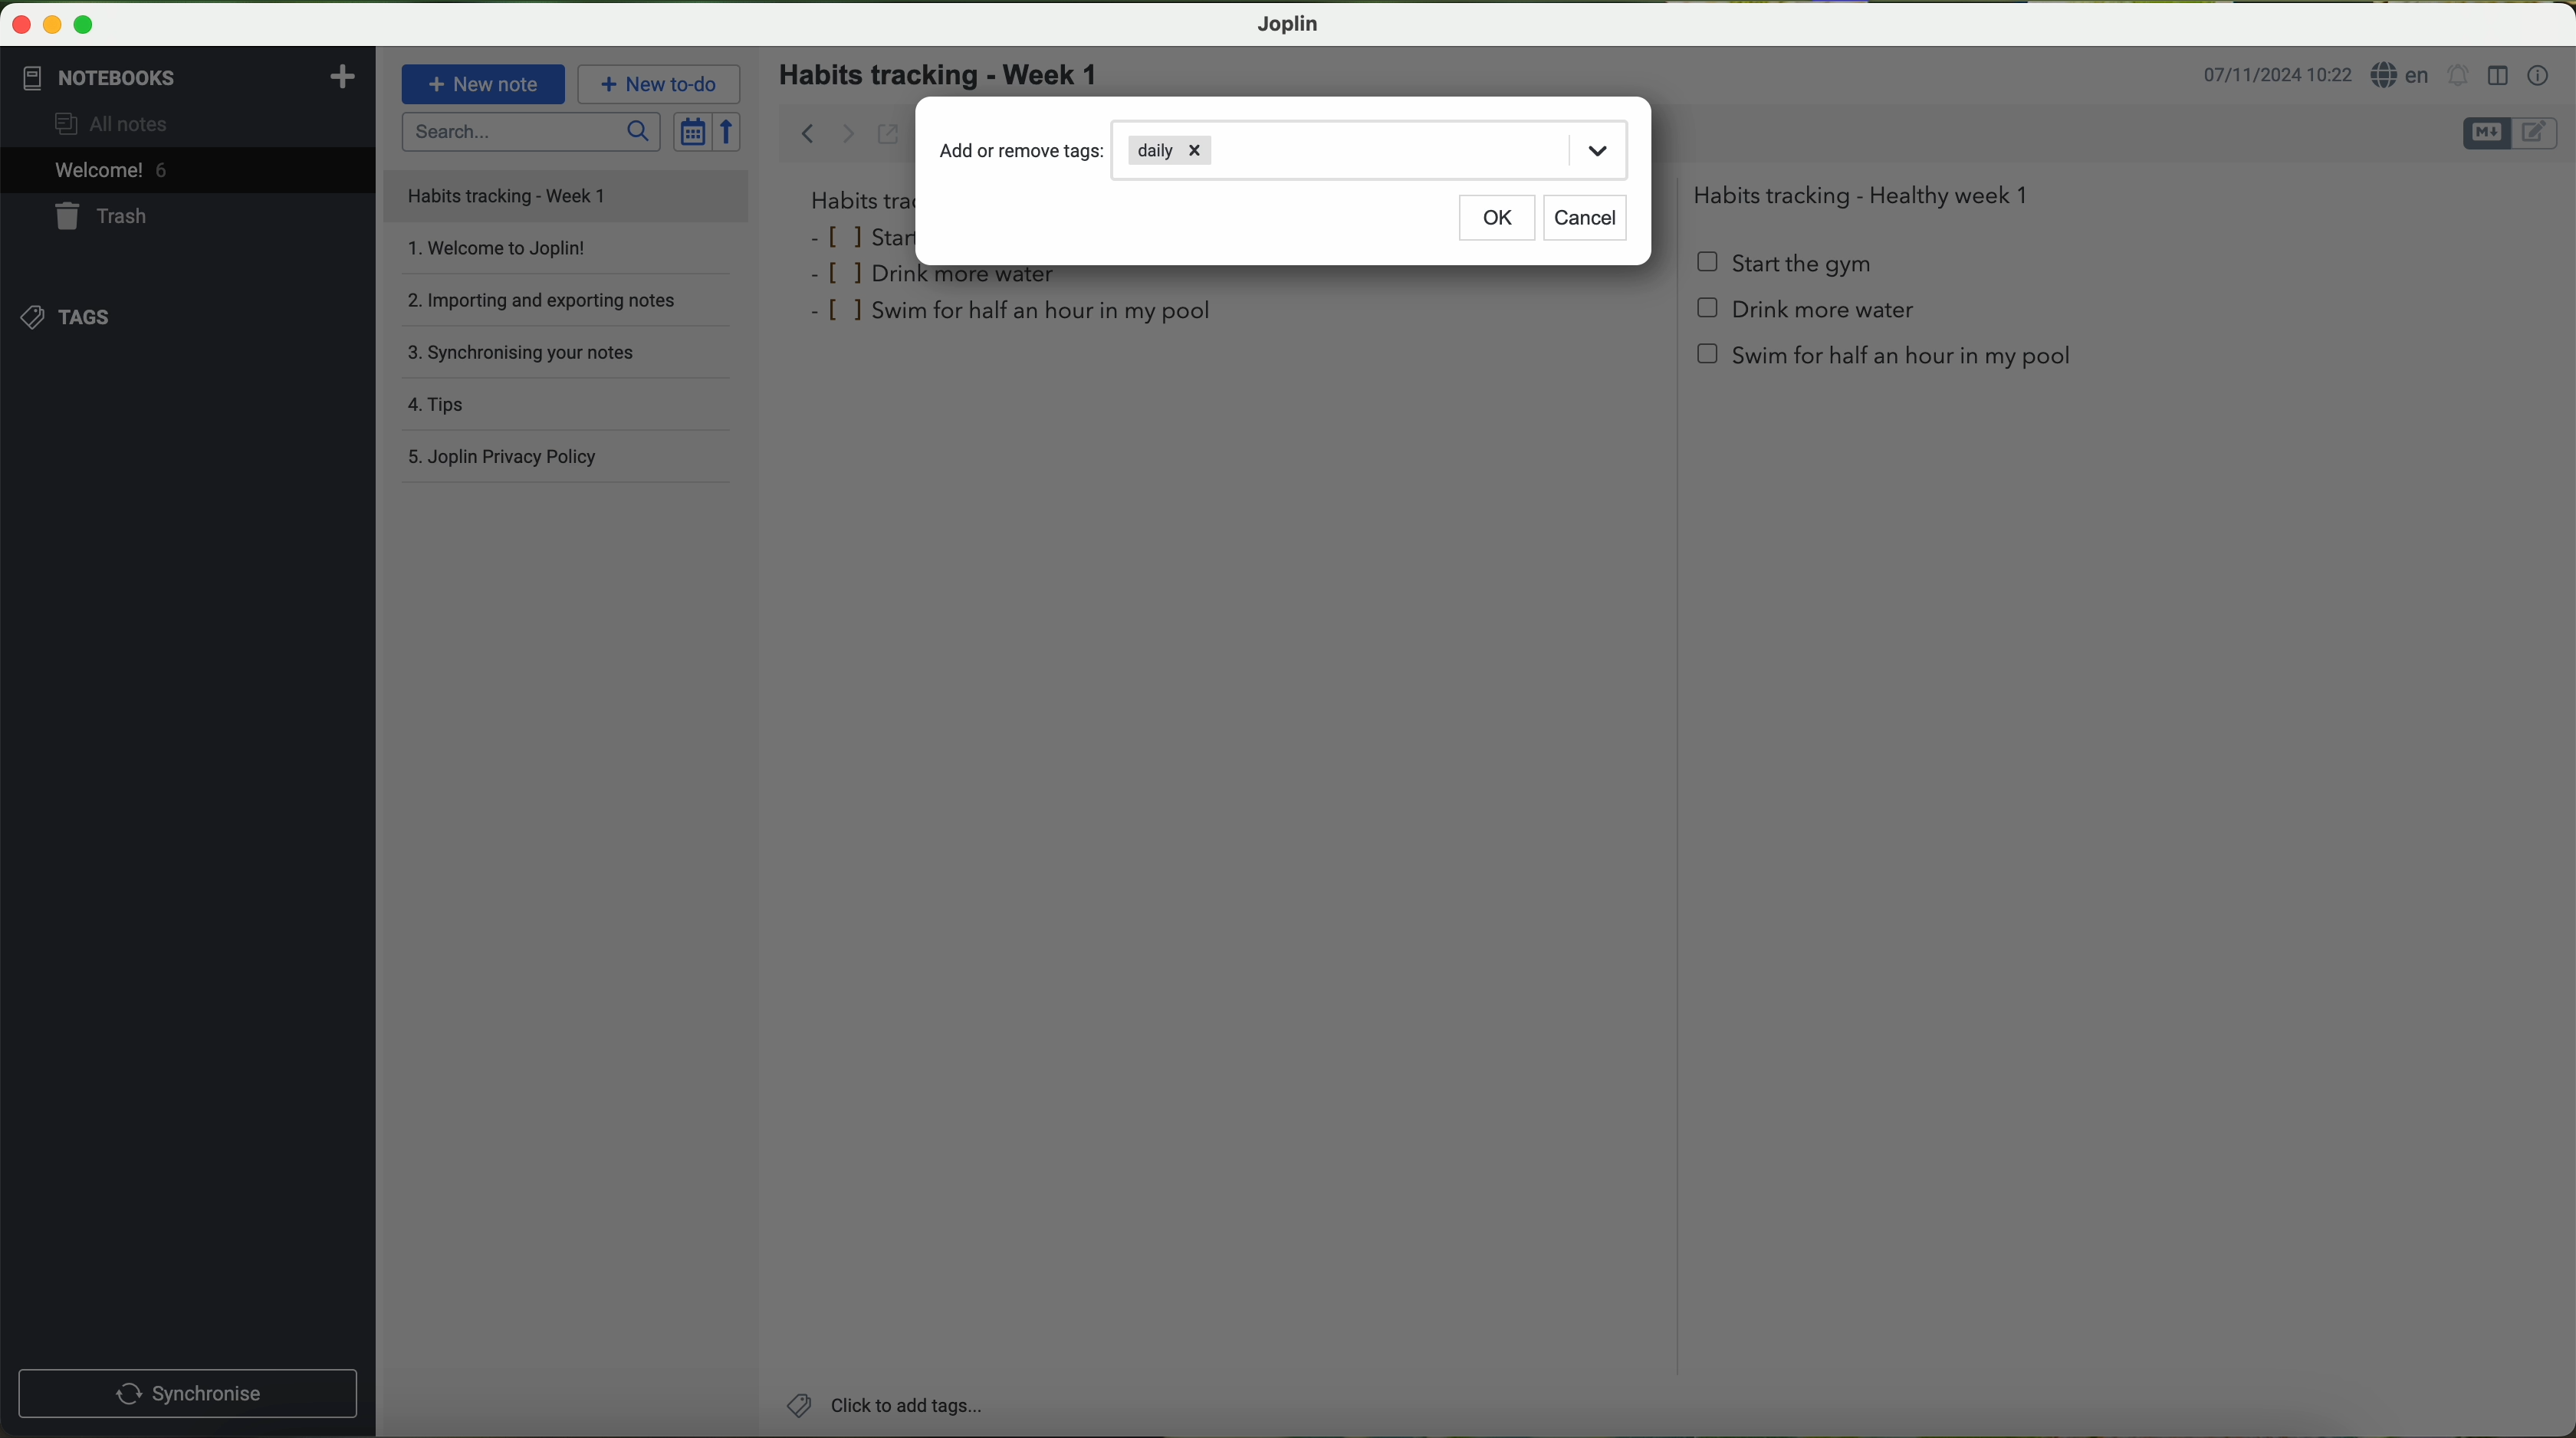 Image resolution: width=2576 pixels, height=1438 pixels. I want to click on back, so click(801, 131).